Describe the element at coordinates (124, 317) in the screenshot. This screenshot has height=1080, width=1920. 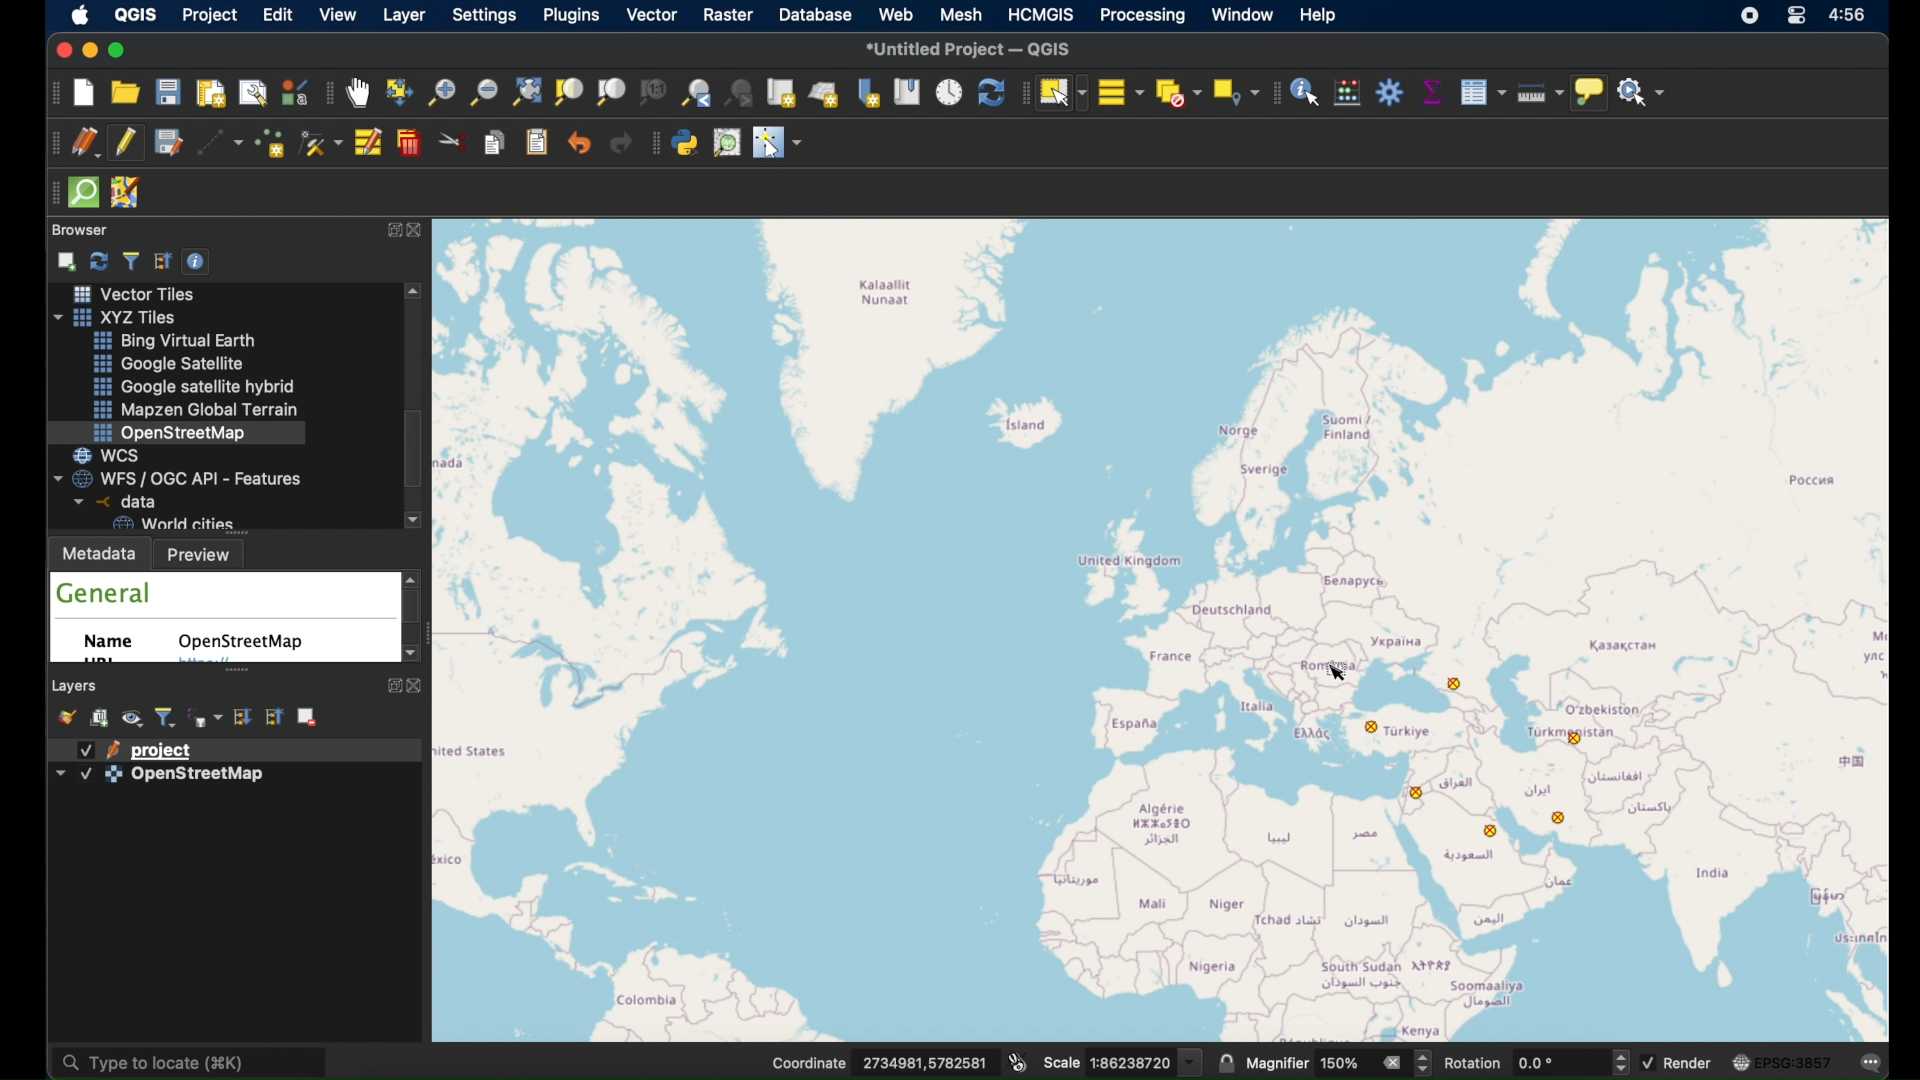
I see `xyzzy tiles` at that location.